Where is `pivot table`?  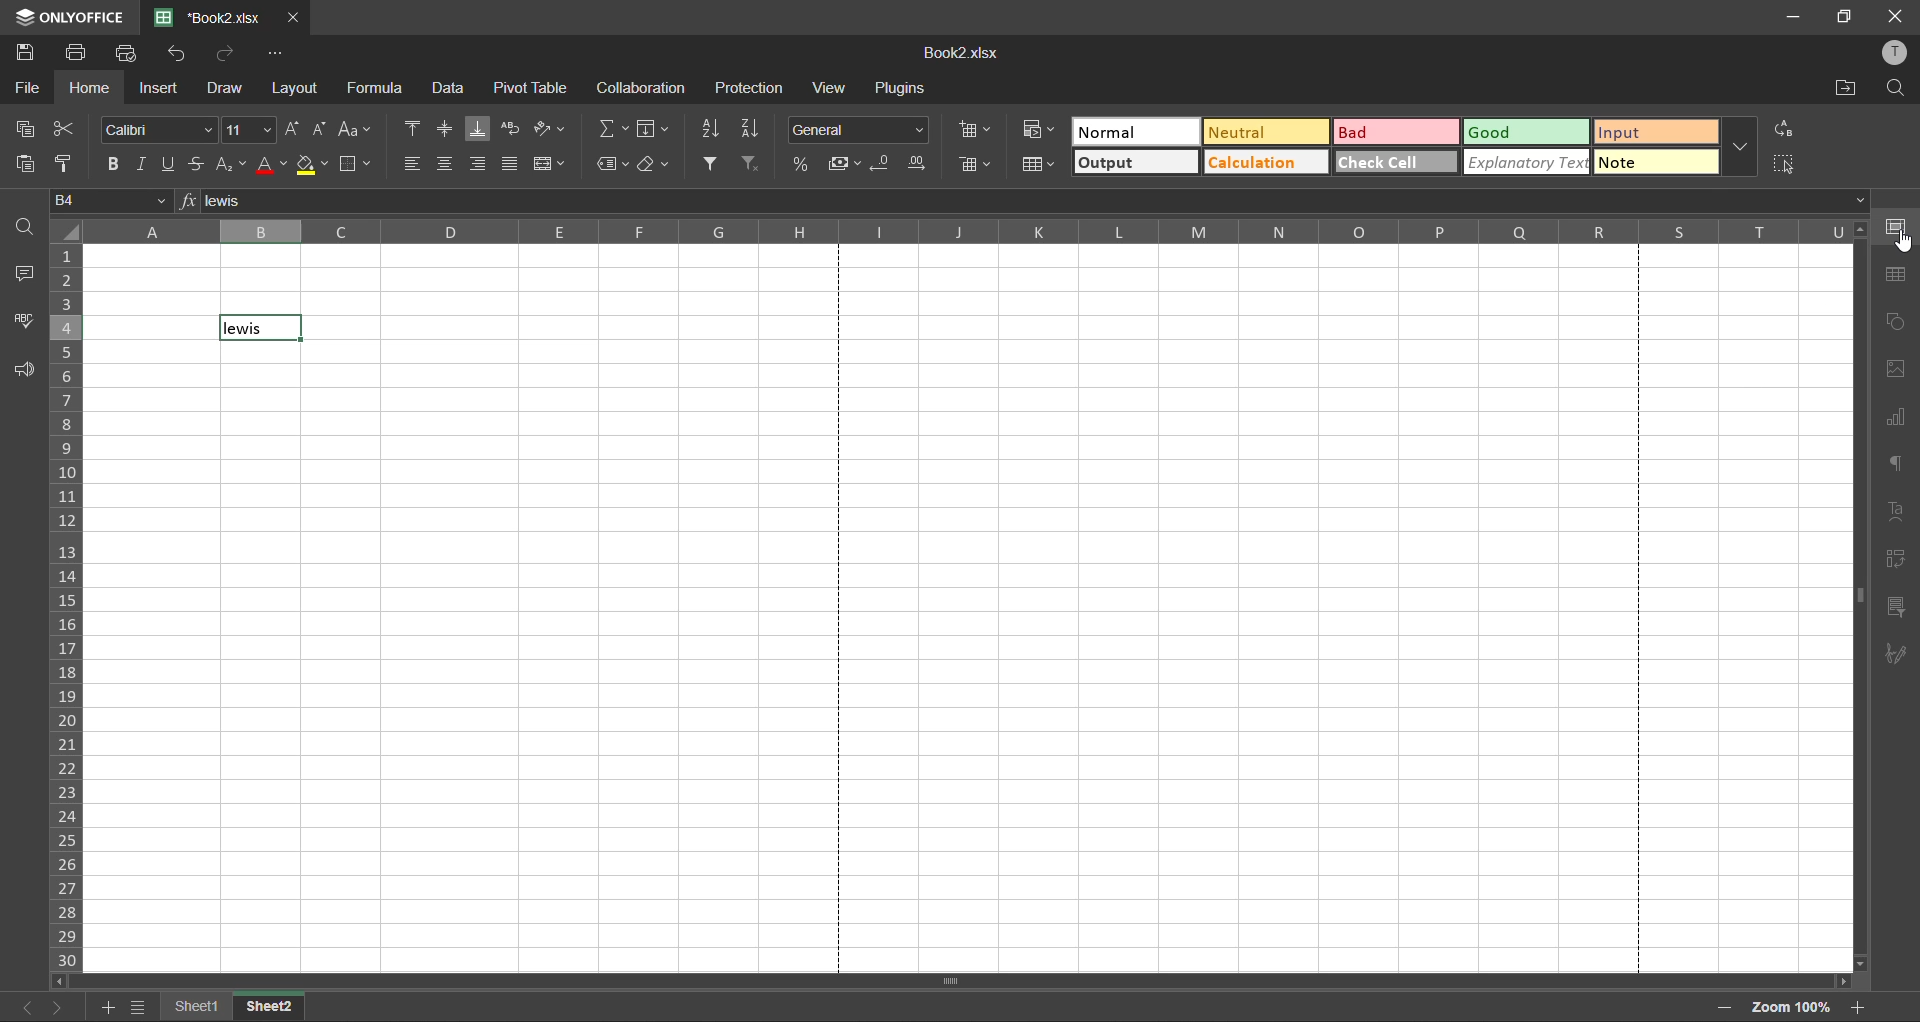
pivot table is located at coordinates (1901, 563).